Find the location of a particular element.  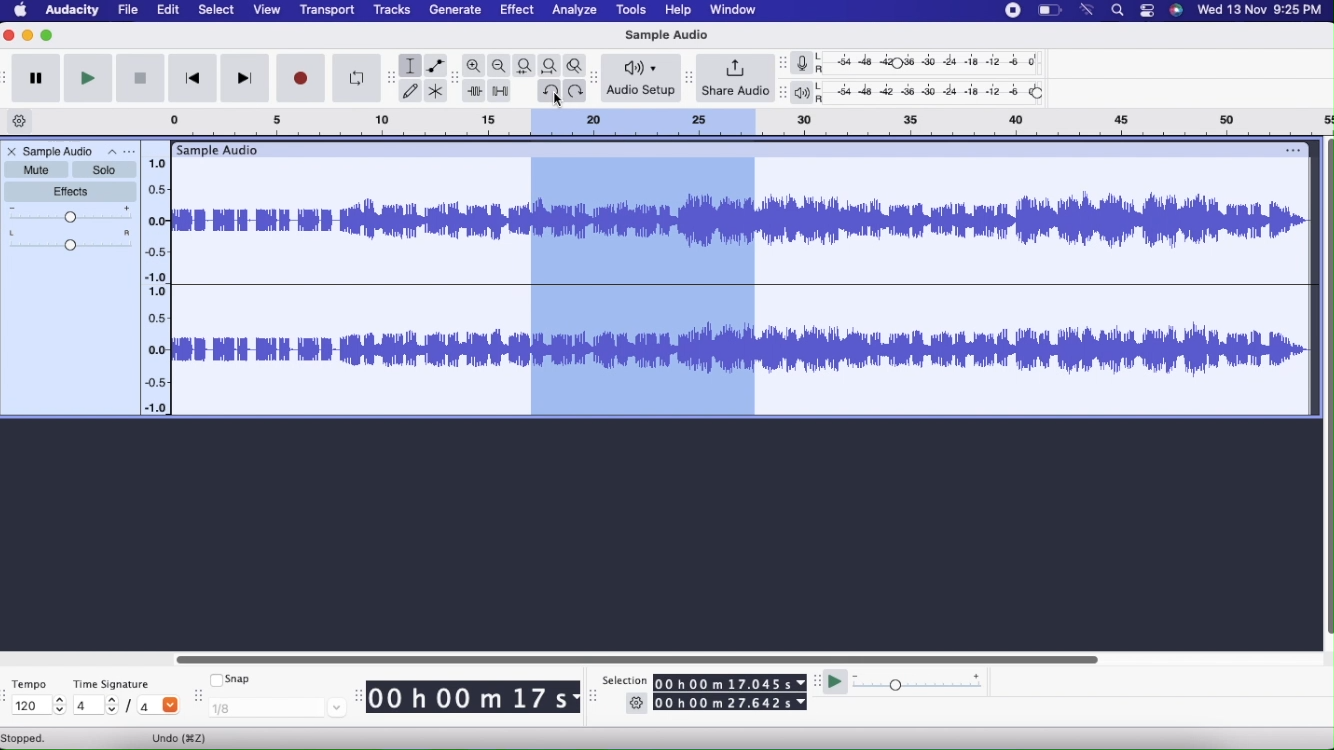

Edit is located at coordinates (169, 11).